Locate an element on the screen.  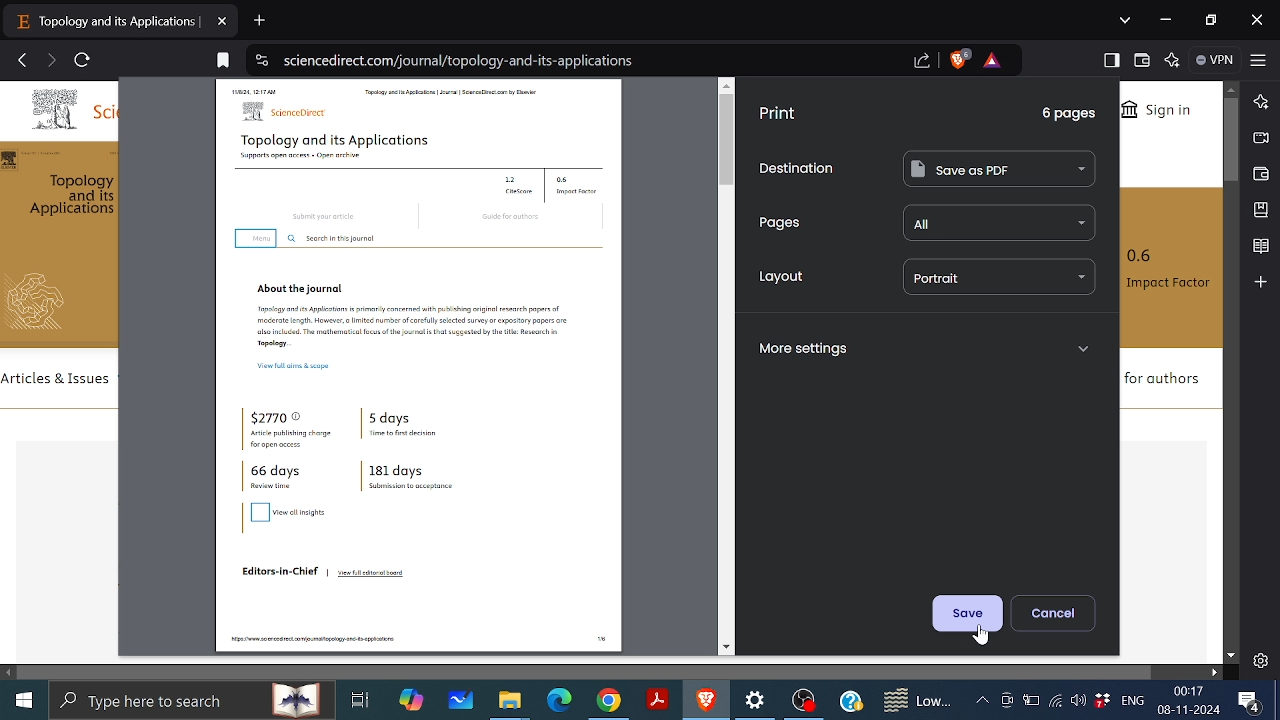
Print is located at coordinates (779, 114).